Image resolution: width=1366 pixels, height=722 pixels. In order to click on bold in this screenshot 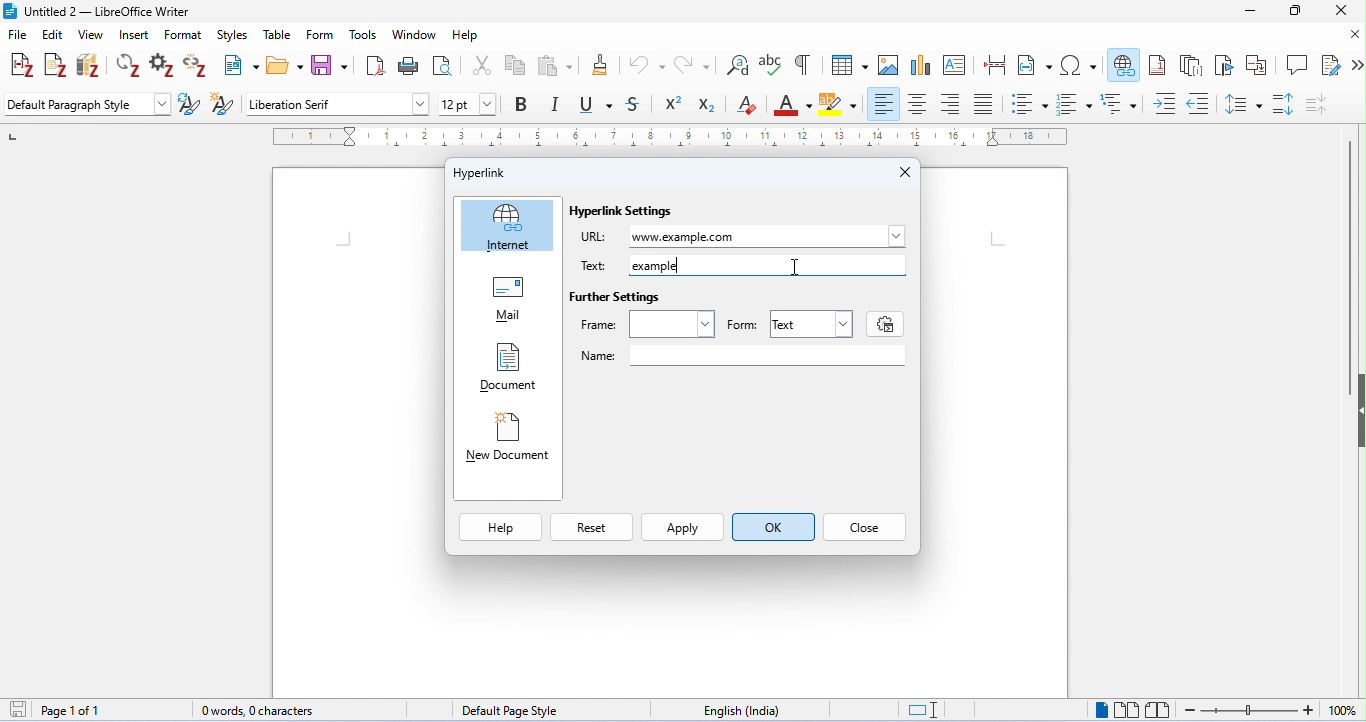, I will do `click(522, 104)`.